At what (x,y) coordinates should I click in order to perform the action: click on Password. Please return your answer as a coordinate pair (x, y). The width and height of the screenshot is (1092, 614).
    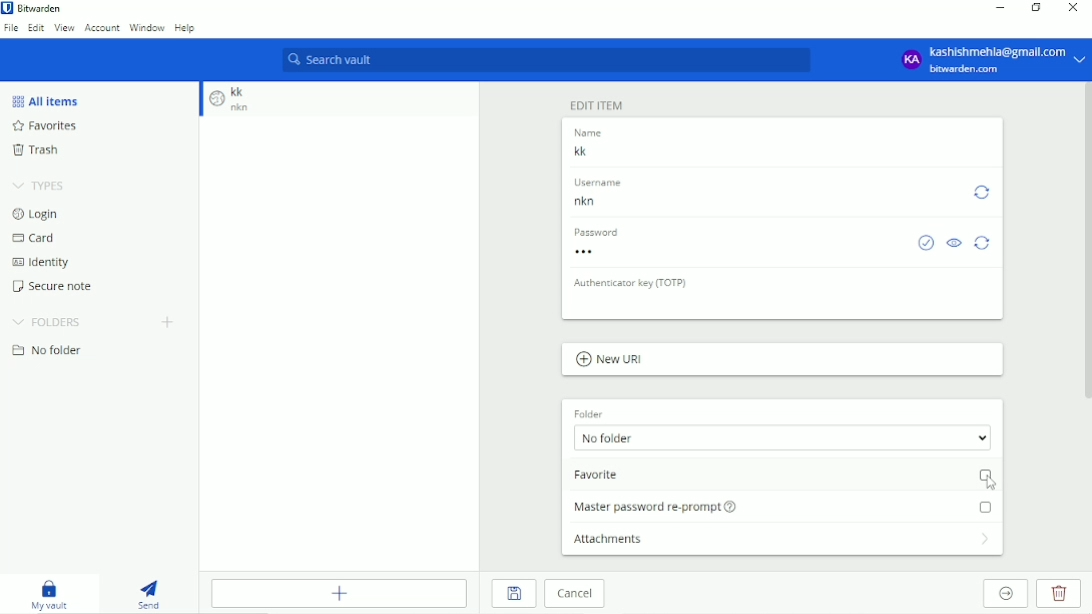
    Looking at the image, I should click on (604, 250).